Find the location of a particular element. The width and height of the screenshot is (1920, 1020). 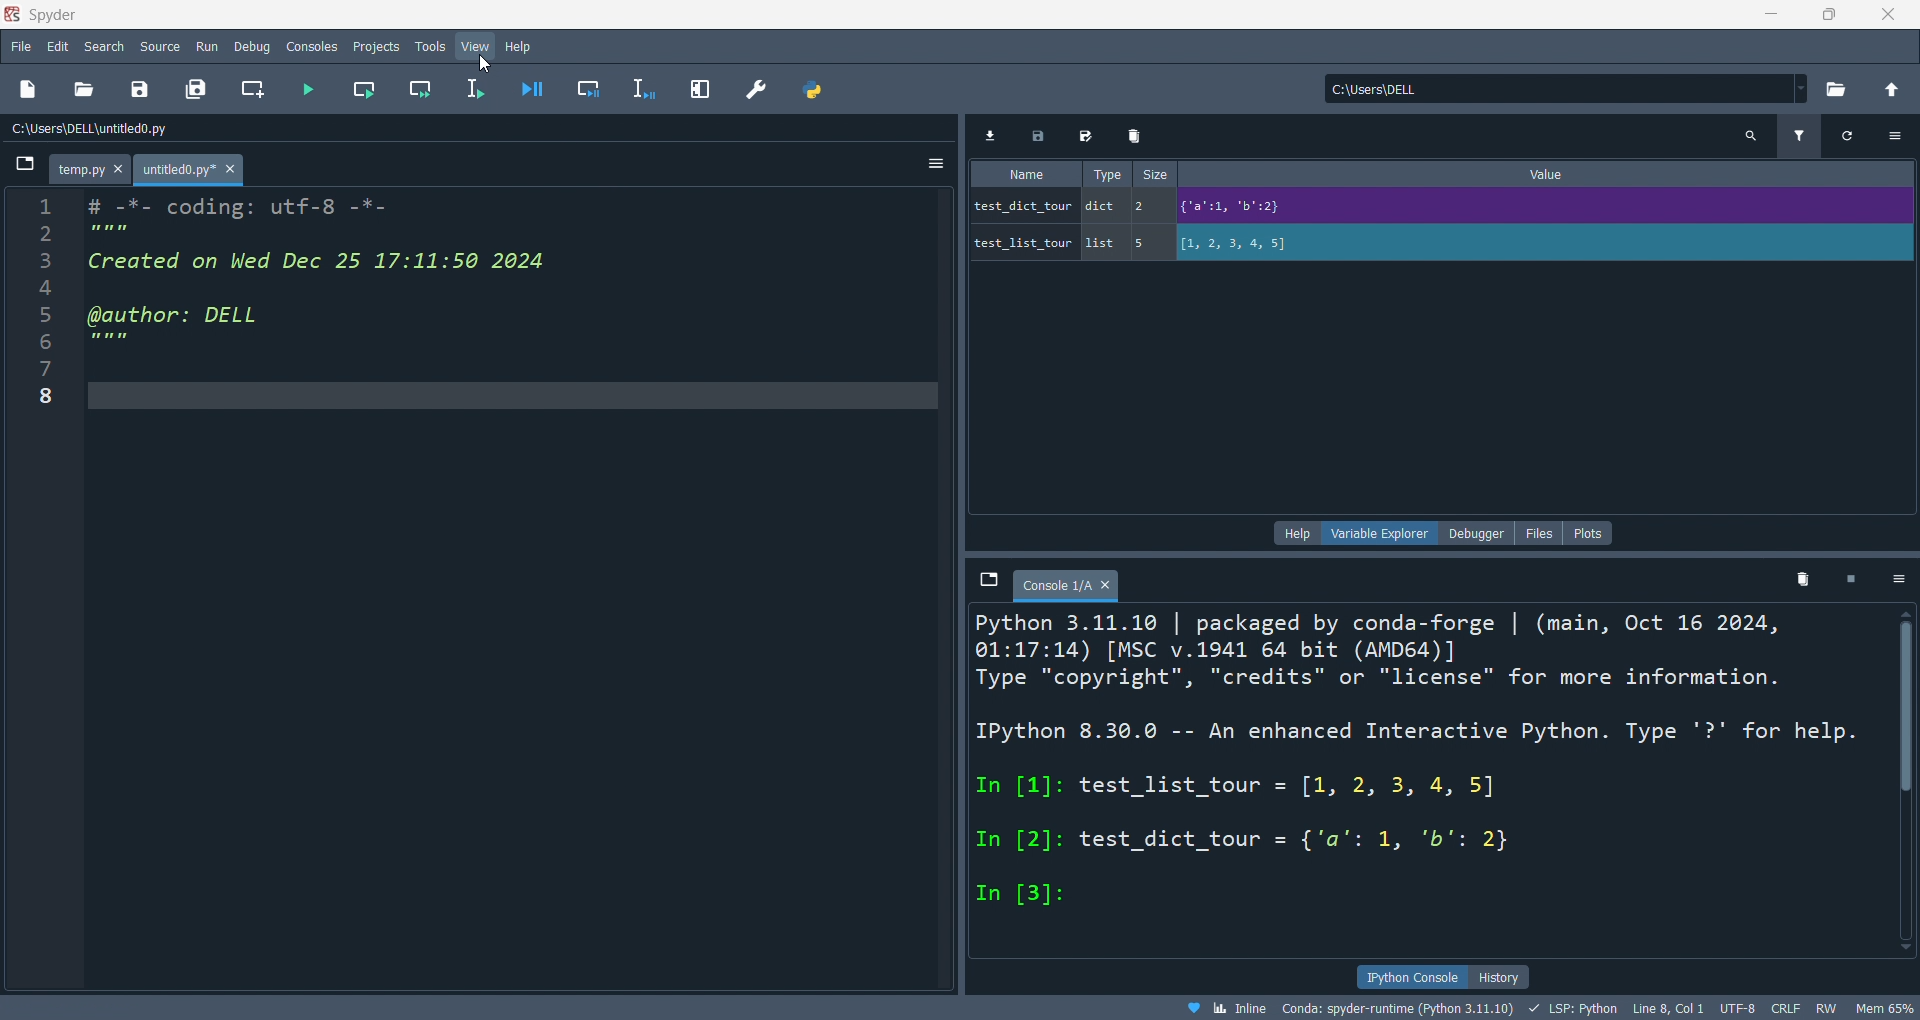

variable explorer is located at coordinates (1378, 533).